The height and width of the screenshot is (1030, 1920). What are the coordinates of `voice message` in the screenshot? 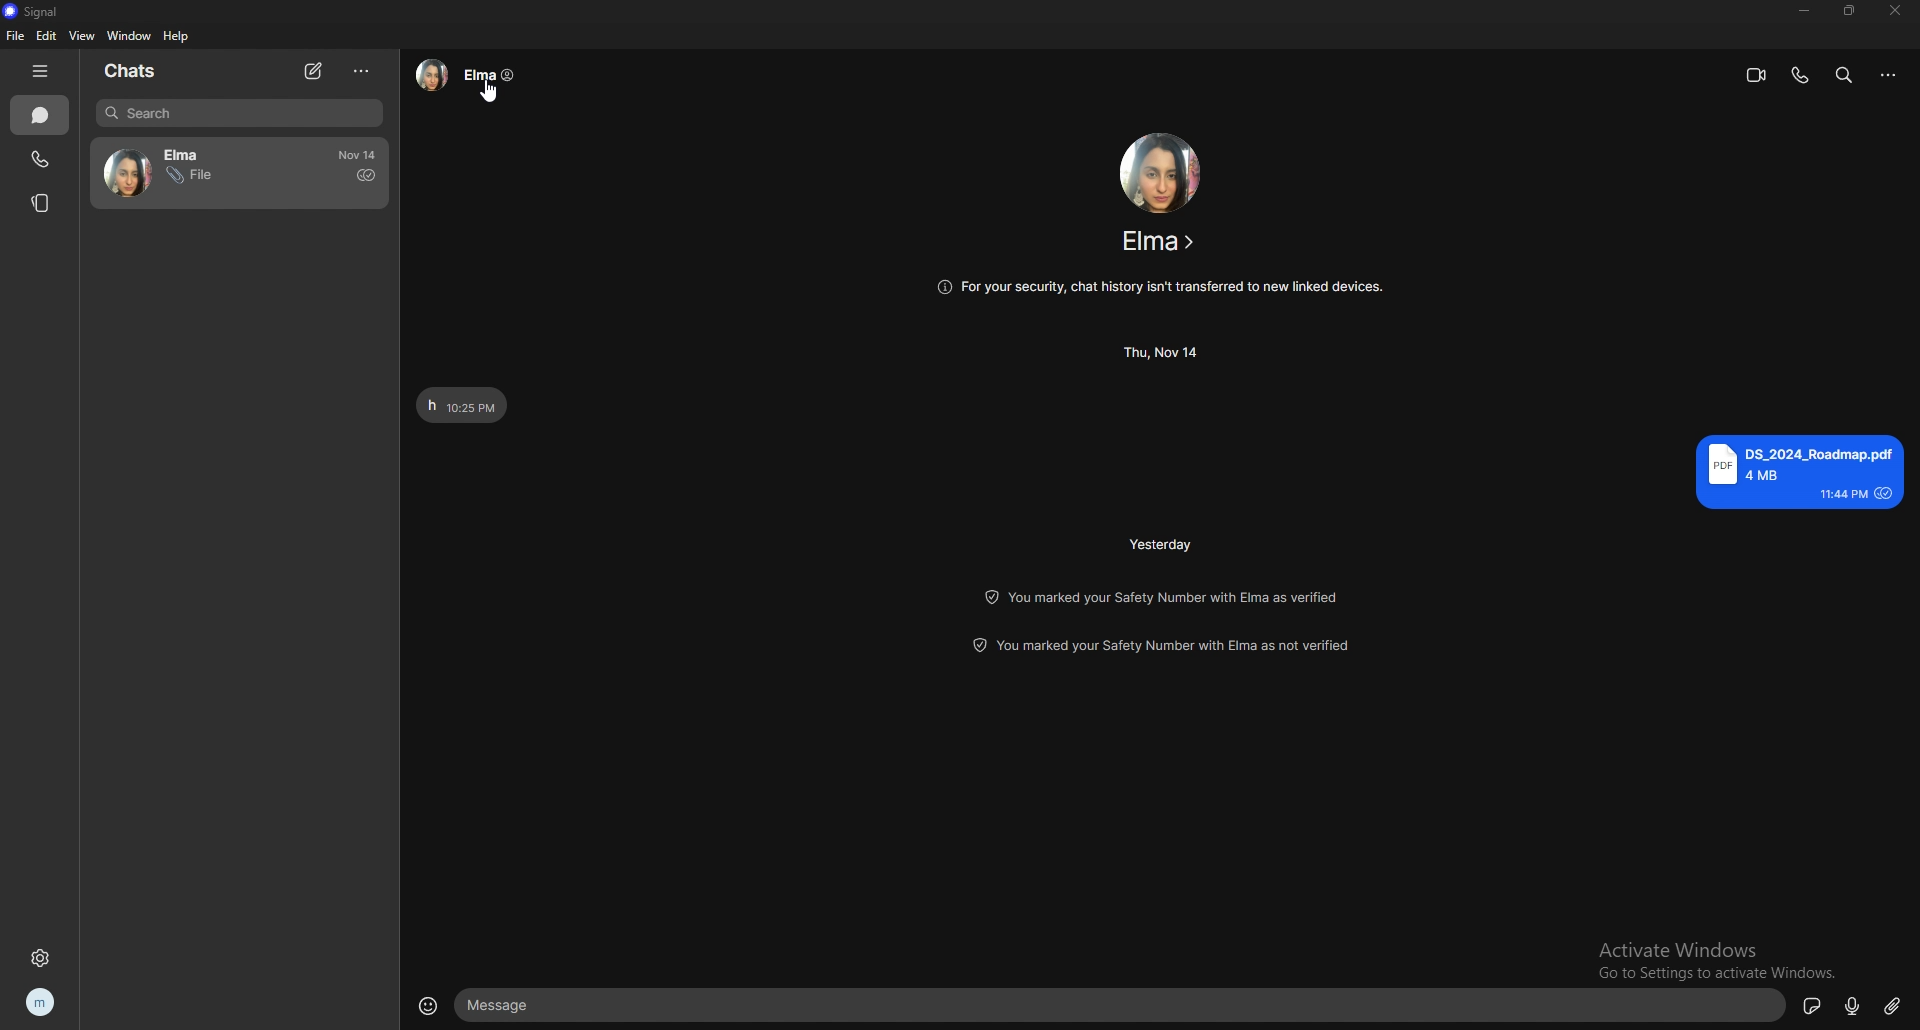 It's located at (1855, 1004).